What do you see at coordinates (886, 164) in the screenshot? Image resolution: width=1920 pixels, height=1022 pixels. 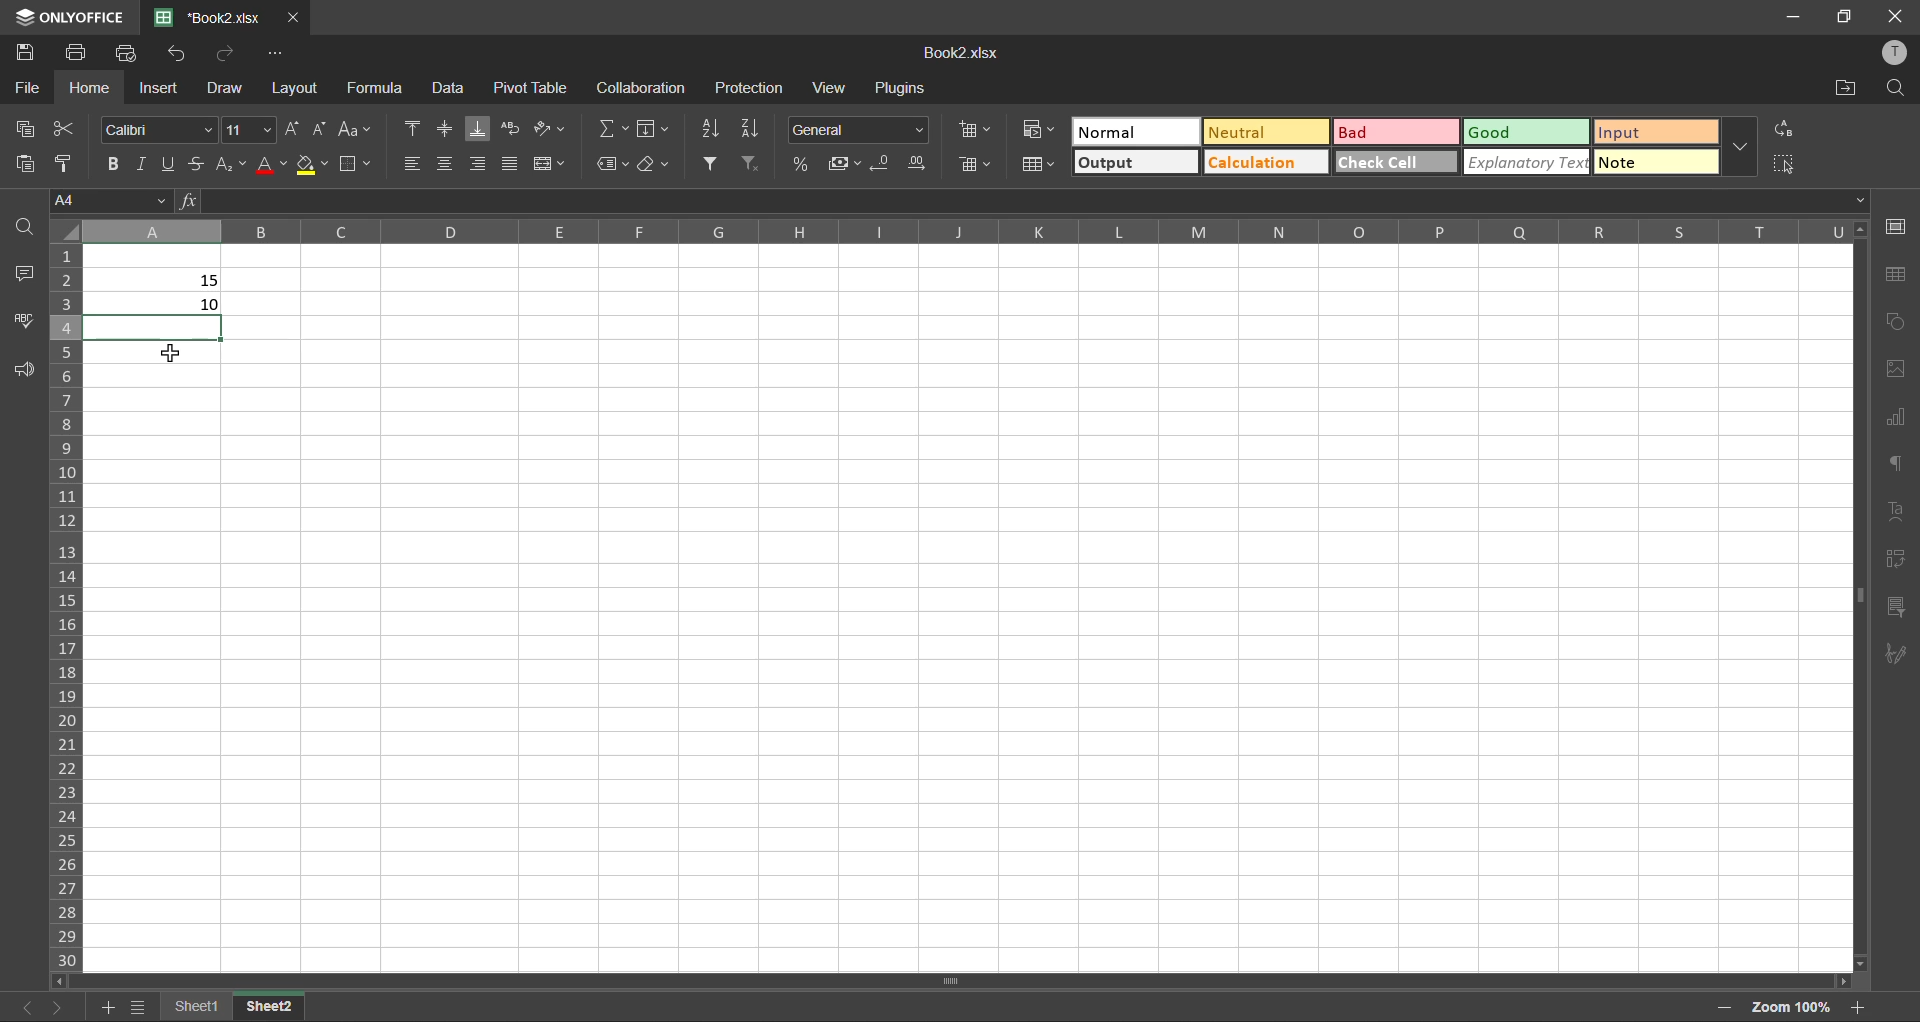 I see `decrease decimal` at bounding box center [886, 164].